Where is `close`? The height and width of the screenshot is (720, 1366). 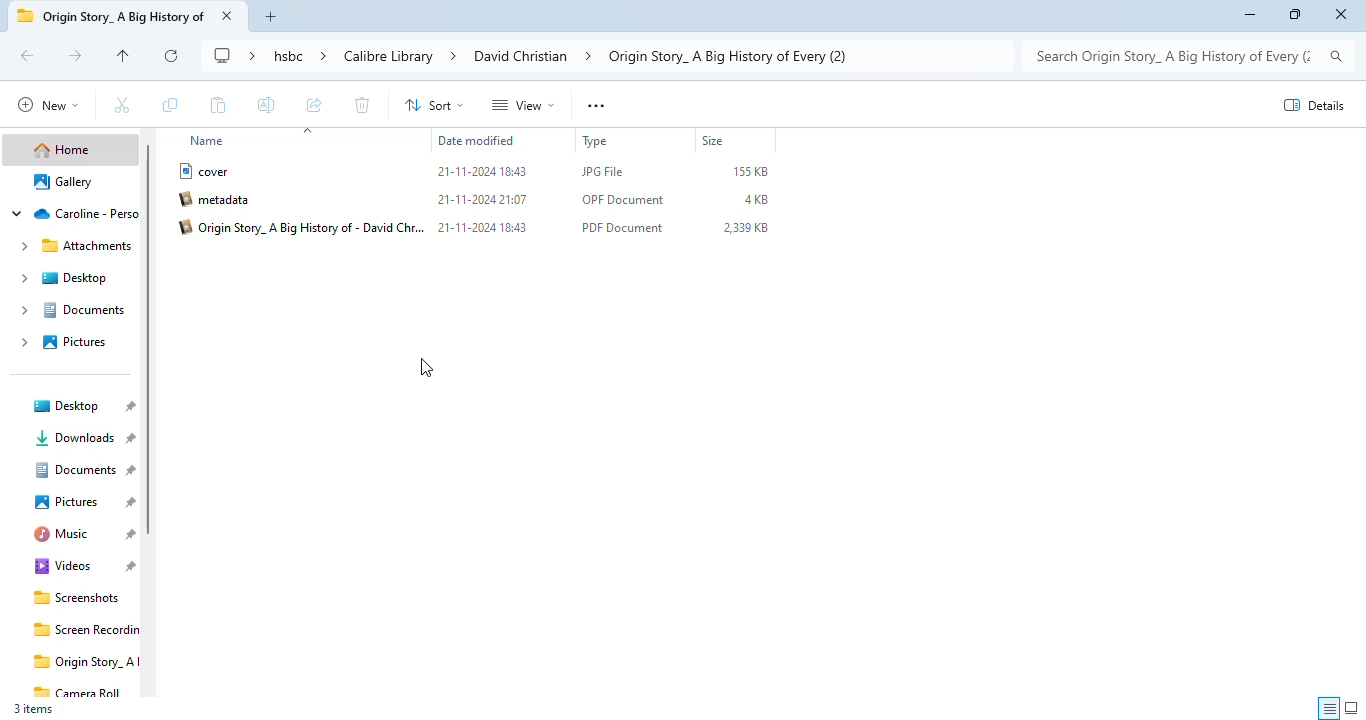 close is located at coordinates (1341, 15).